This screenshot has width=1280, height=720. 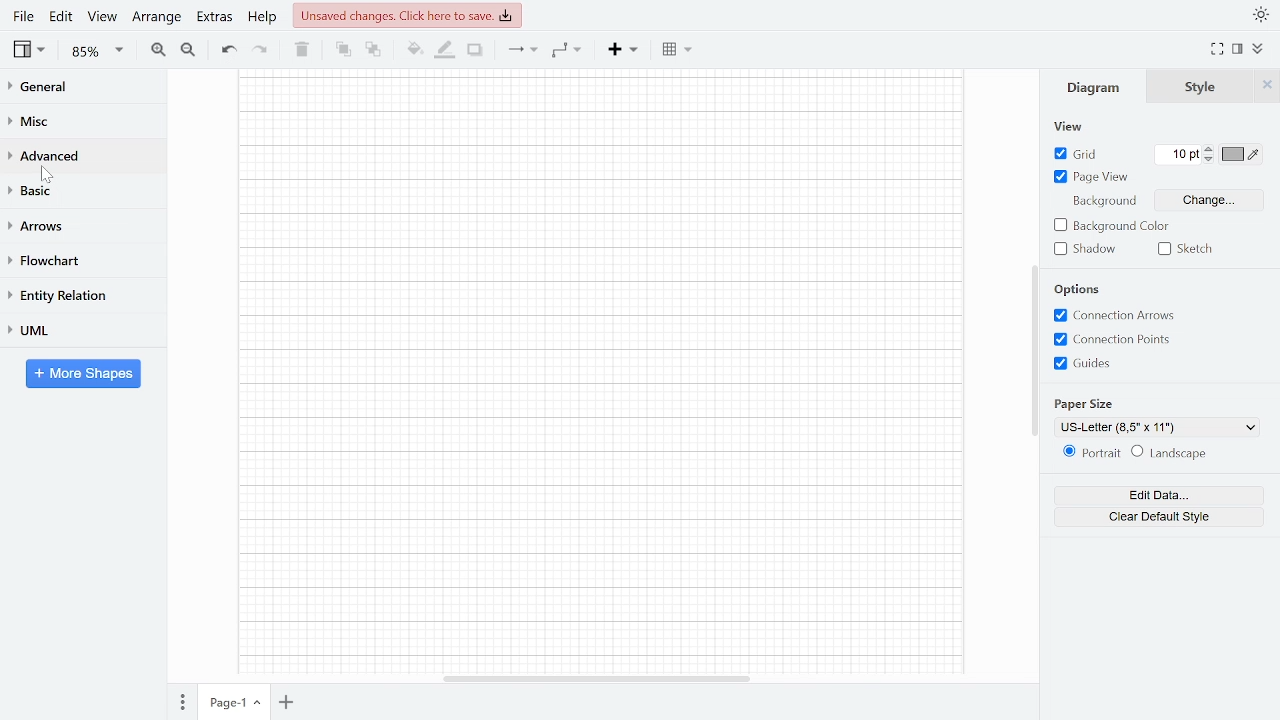 What do you see at coordinates (158, 50) in the screenshot?
I see `Zoom in` at bounding box center [158, 50].